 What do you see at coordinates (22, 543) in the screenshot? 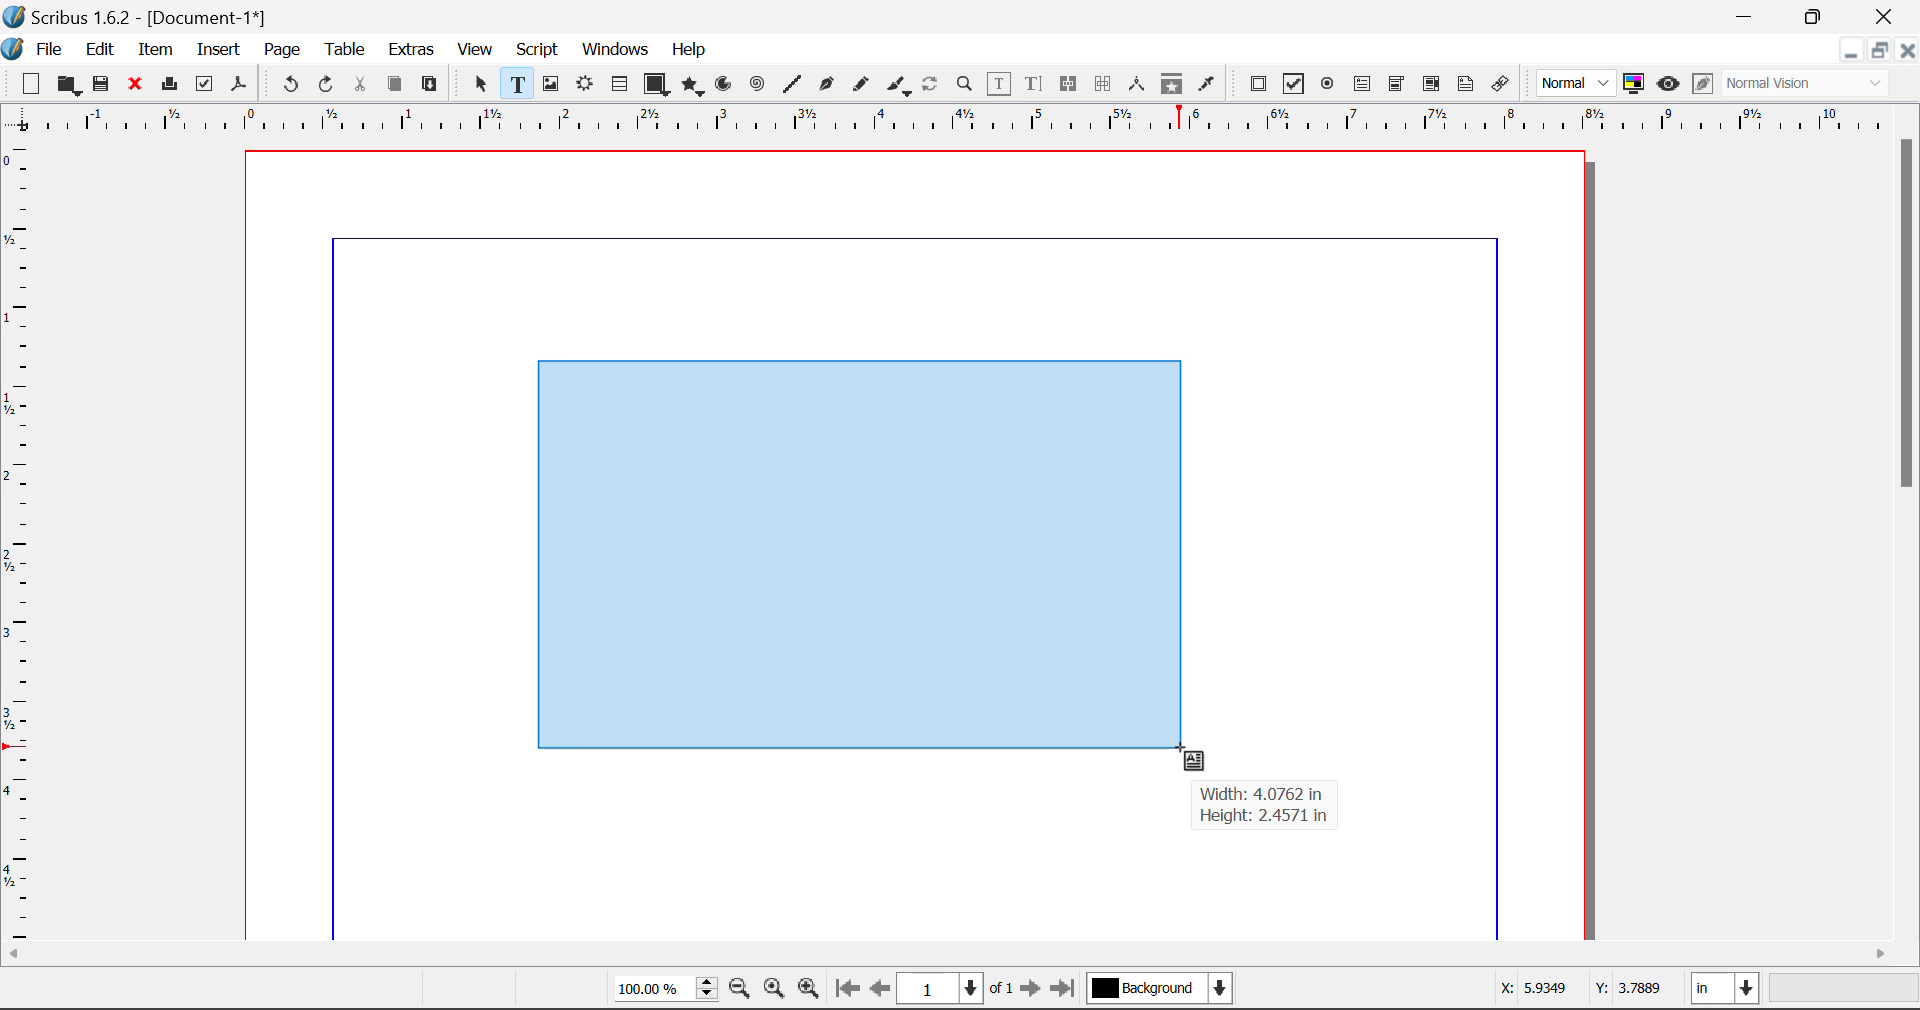
I see `Horizontal Page Margins` at bounding box center [22, 543].